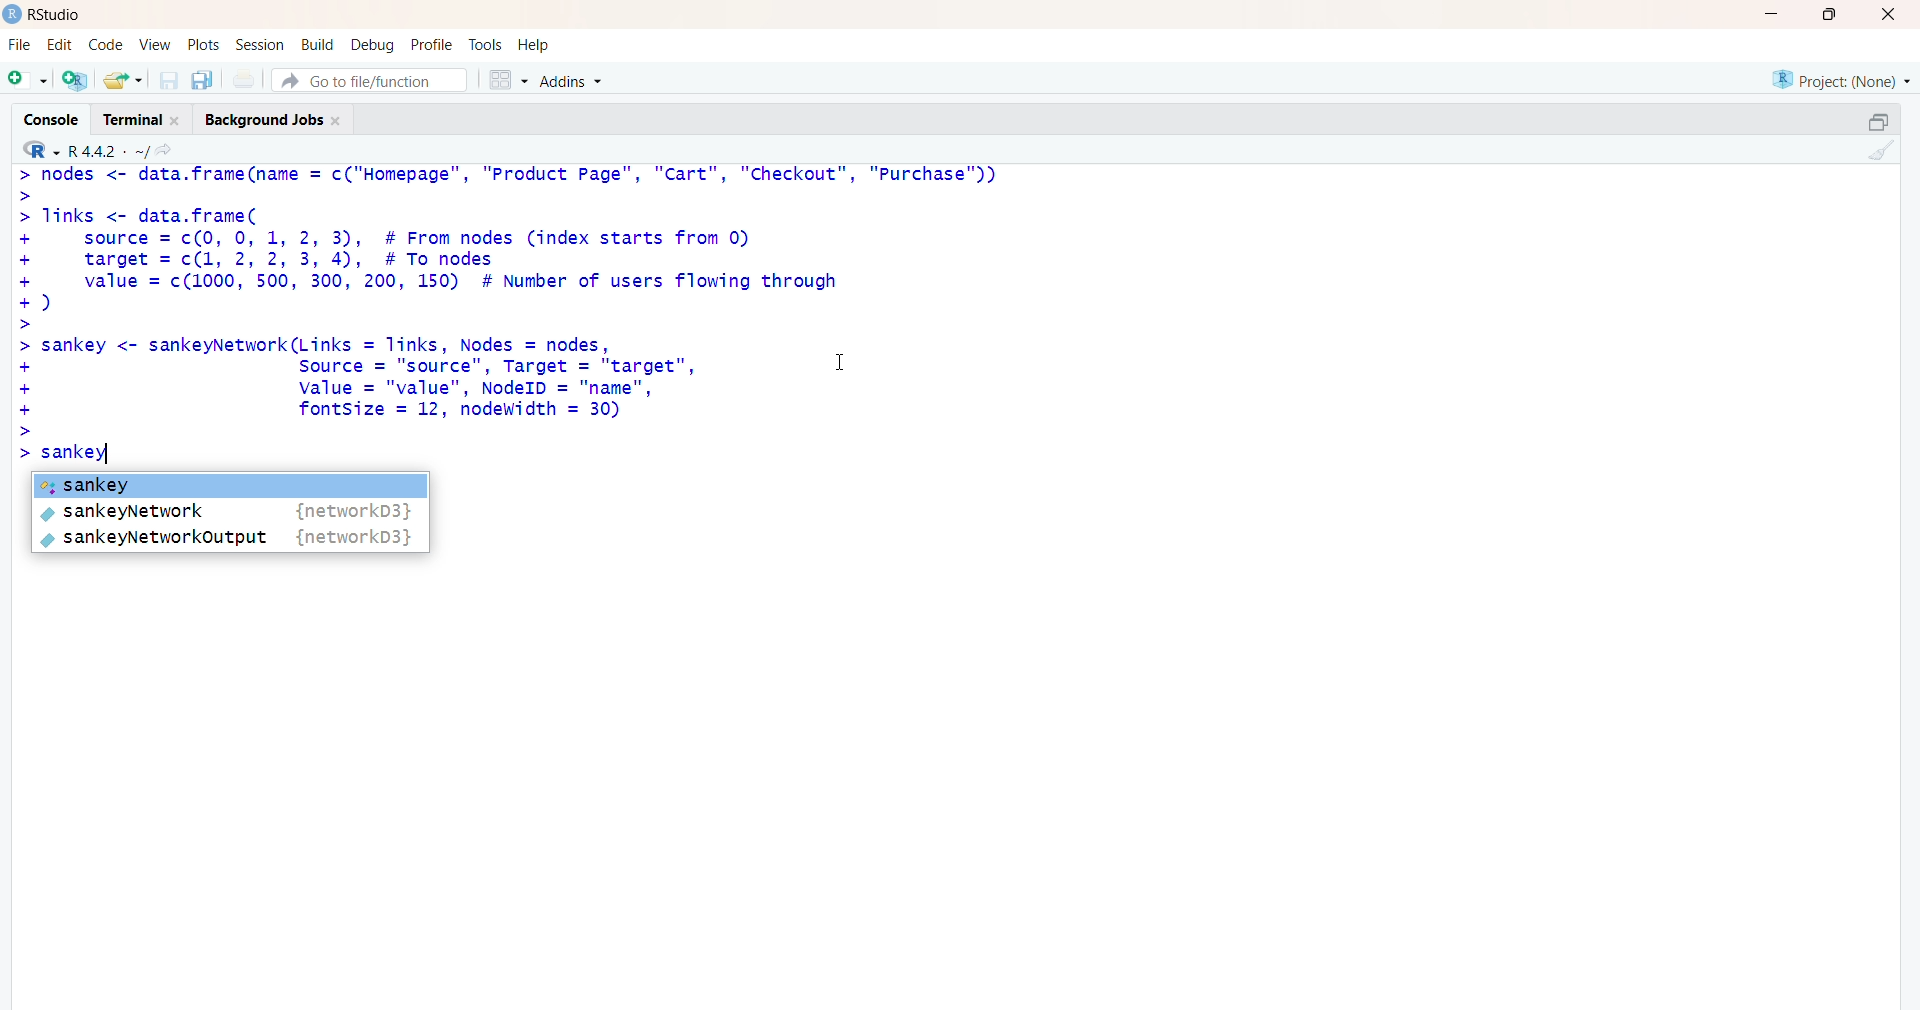 The height and width of the screenshot is (1010, 1920). Describe the element at coordinates (314, 45) in the screenshot. I see `build` at that location.